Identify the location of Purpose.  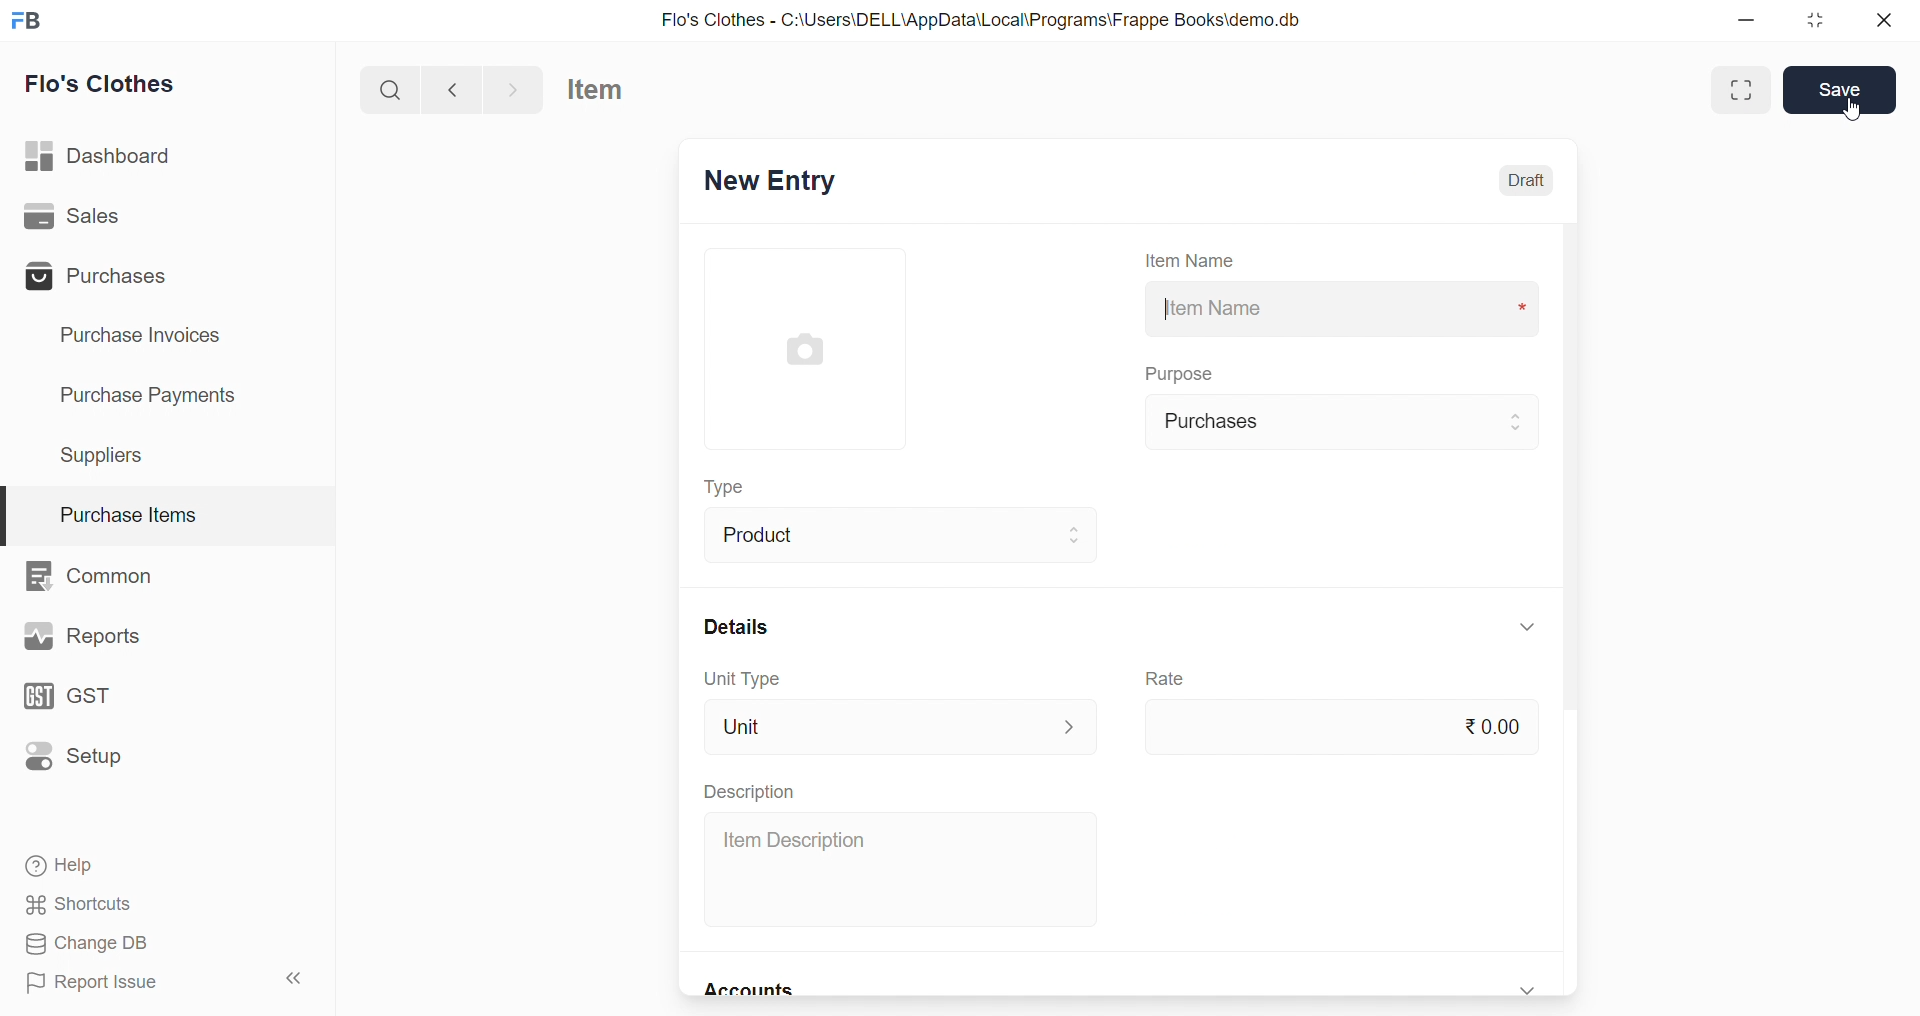
(1183, 371).